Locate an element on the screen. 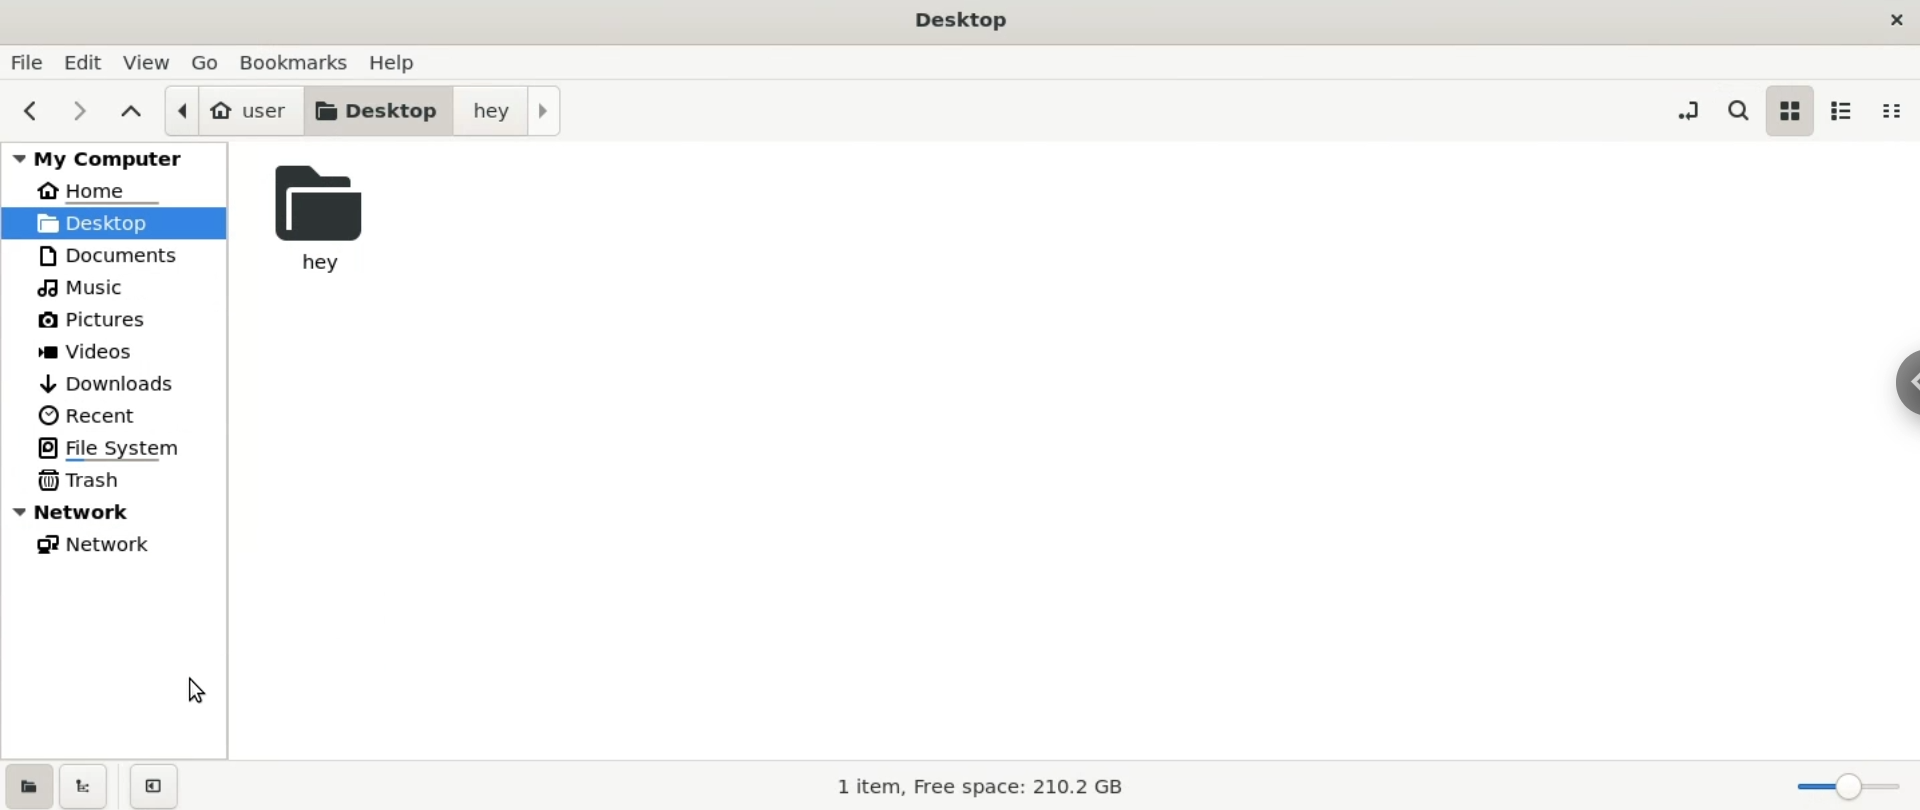 The height and width of the screenshot is (810, 1920). show treeview is located at coordinates (84, 786).